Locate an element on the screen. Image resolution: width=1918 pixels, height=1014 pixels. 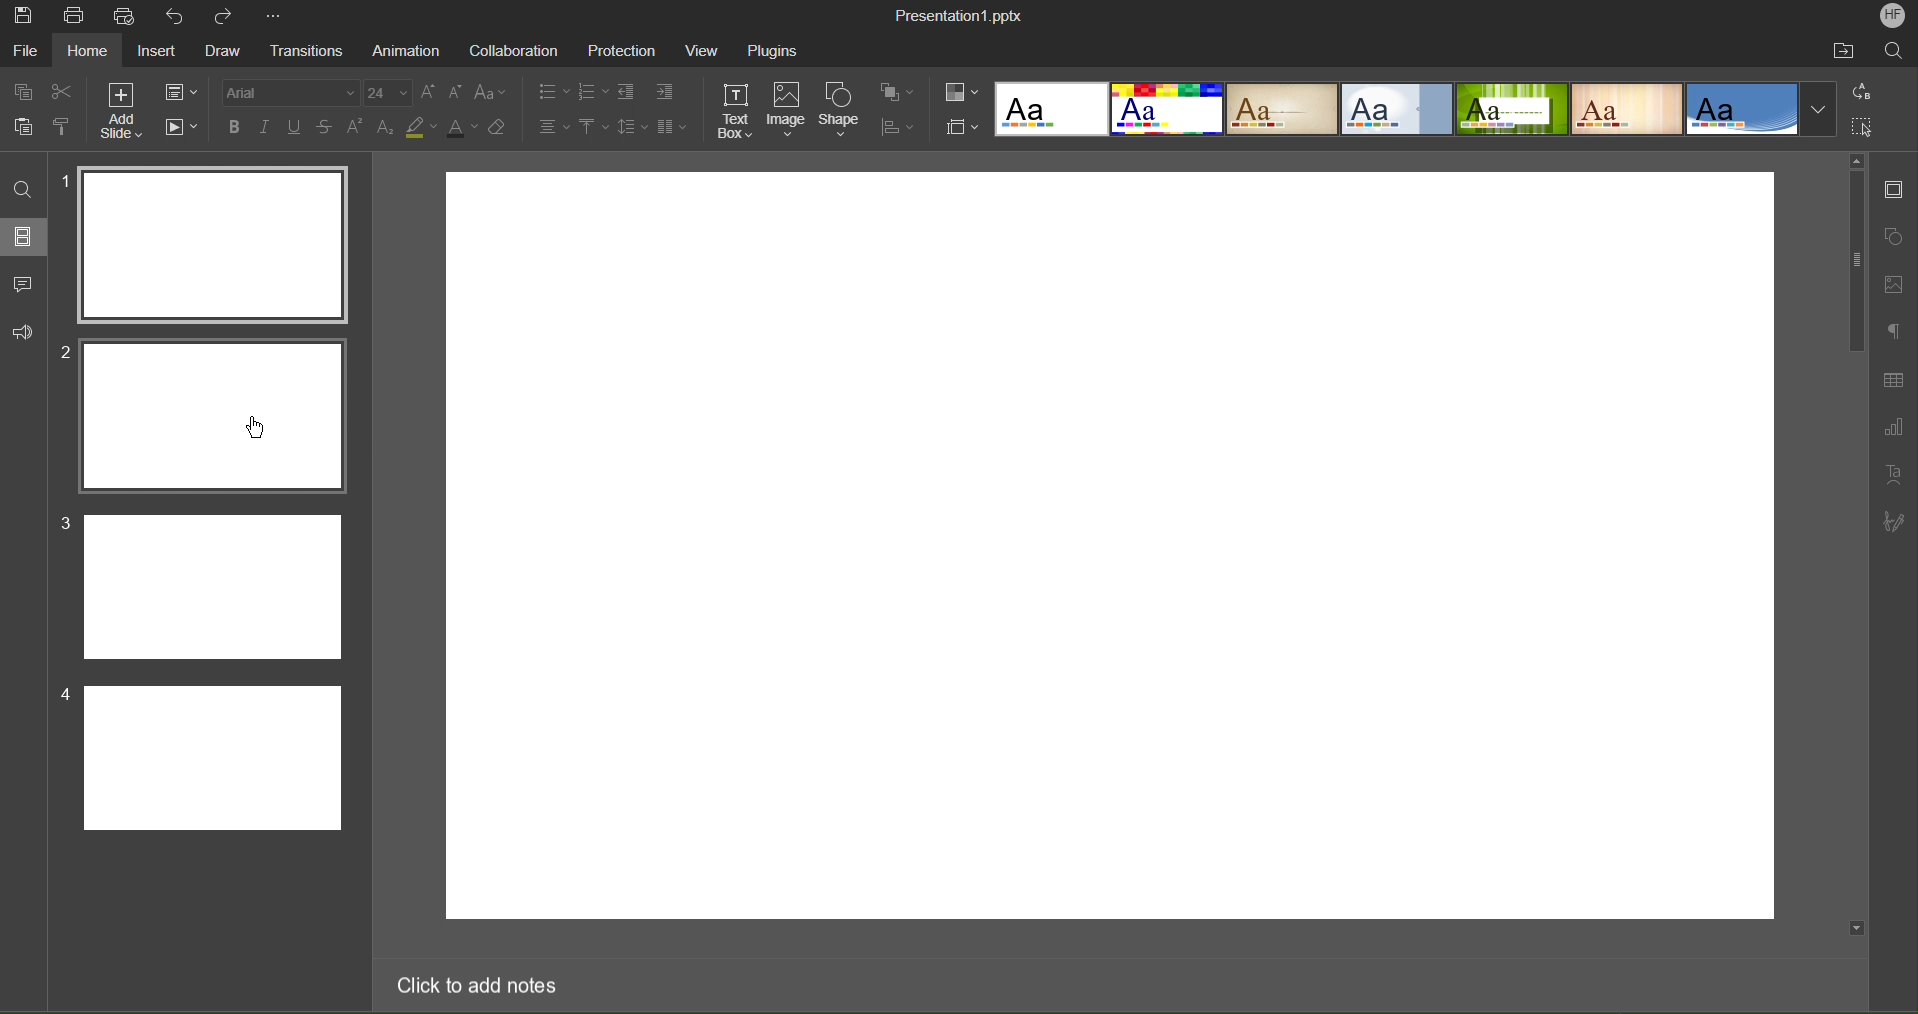
scroll bar is located at coordinates (1858, 541).